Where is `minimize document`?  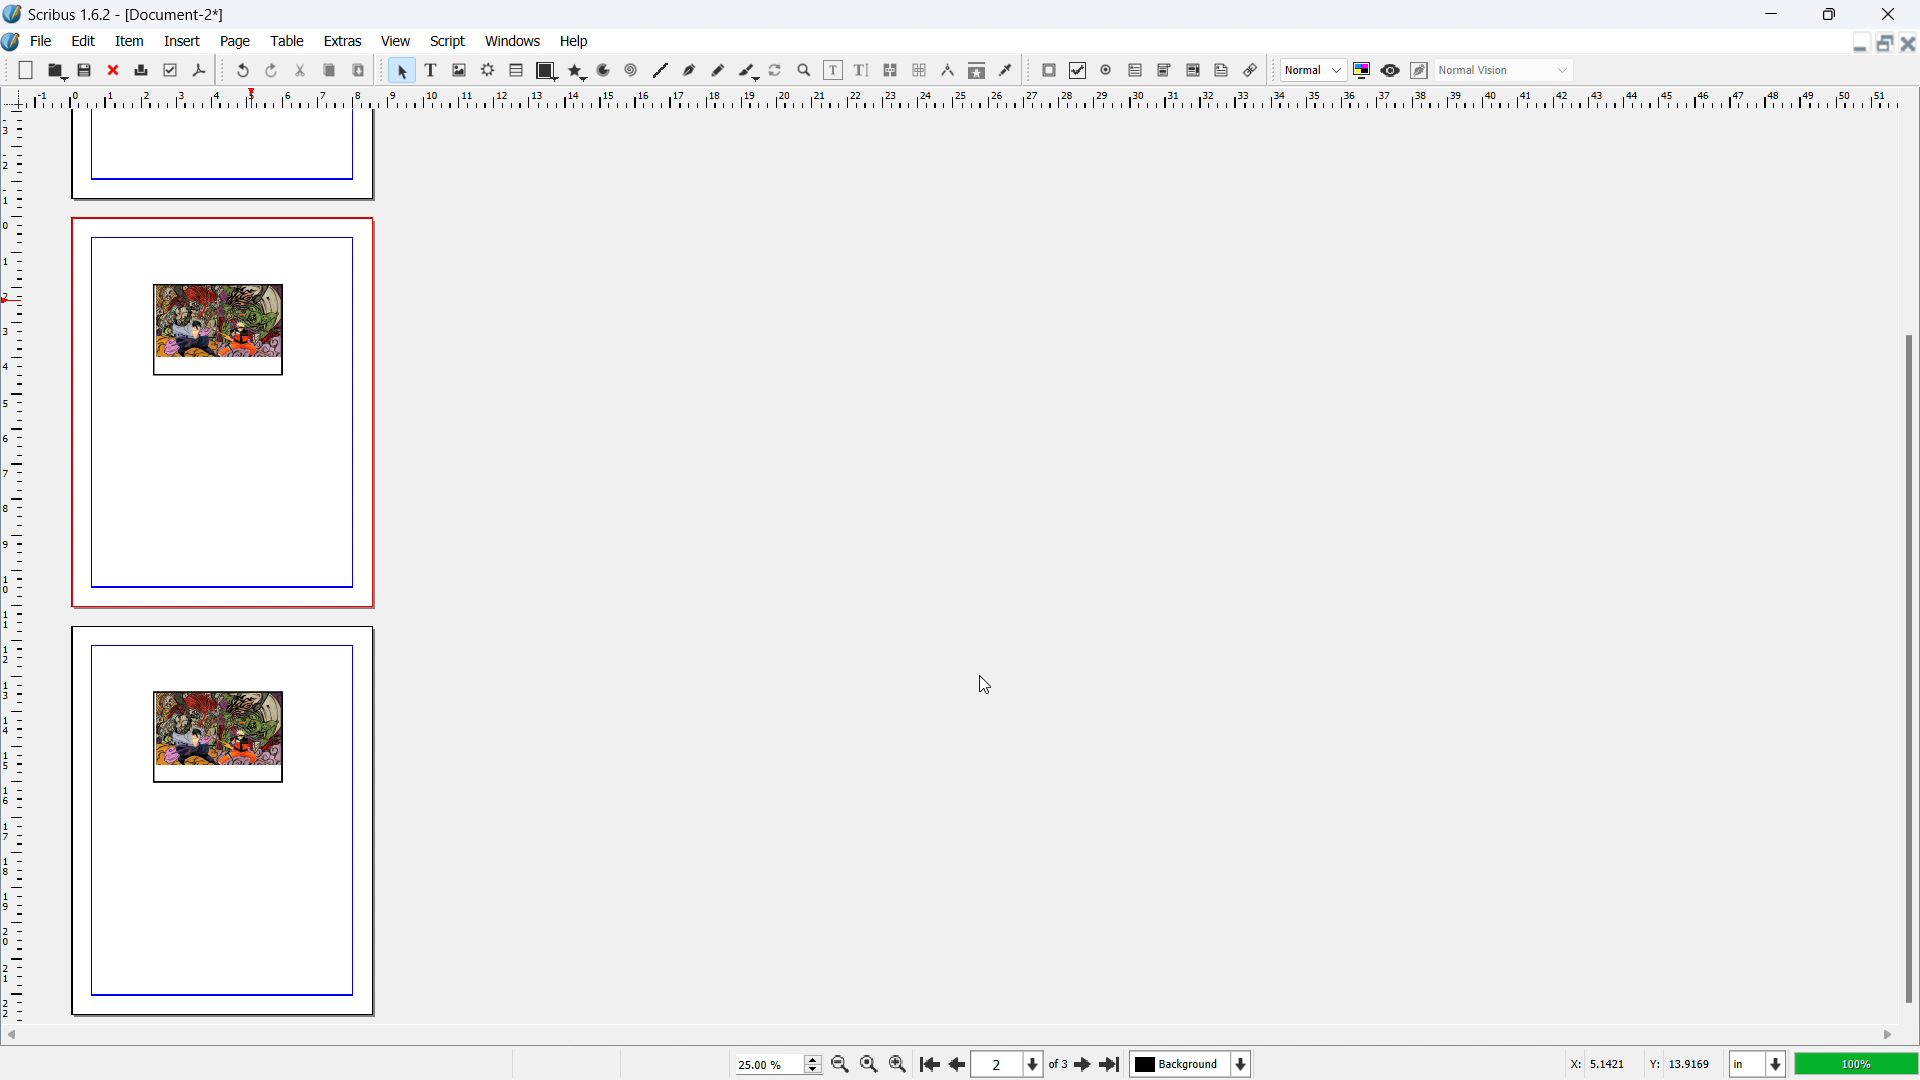 minimize document is located at coordinates (1857, 45).